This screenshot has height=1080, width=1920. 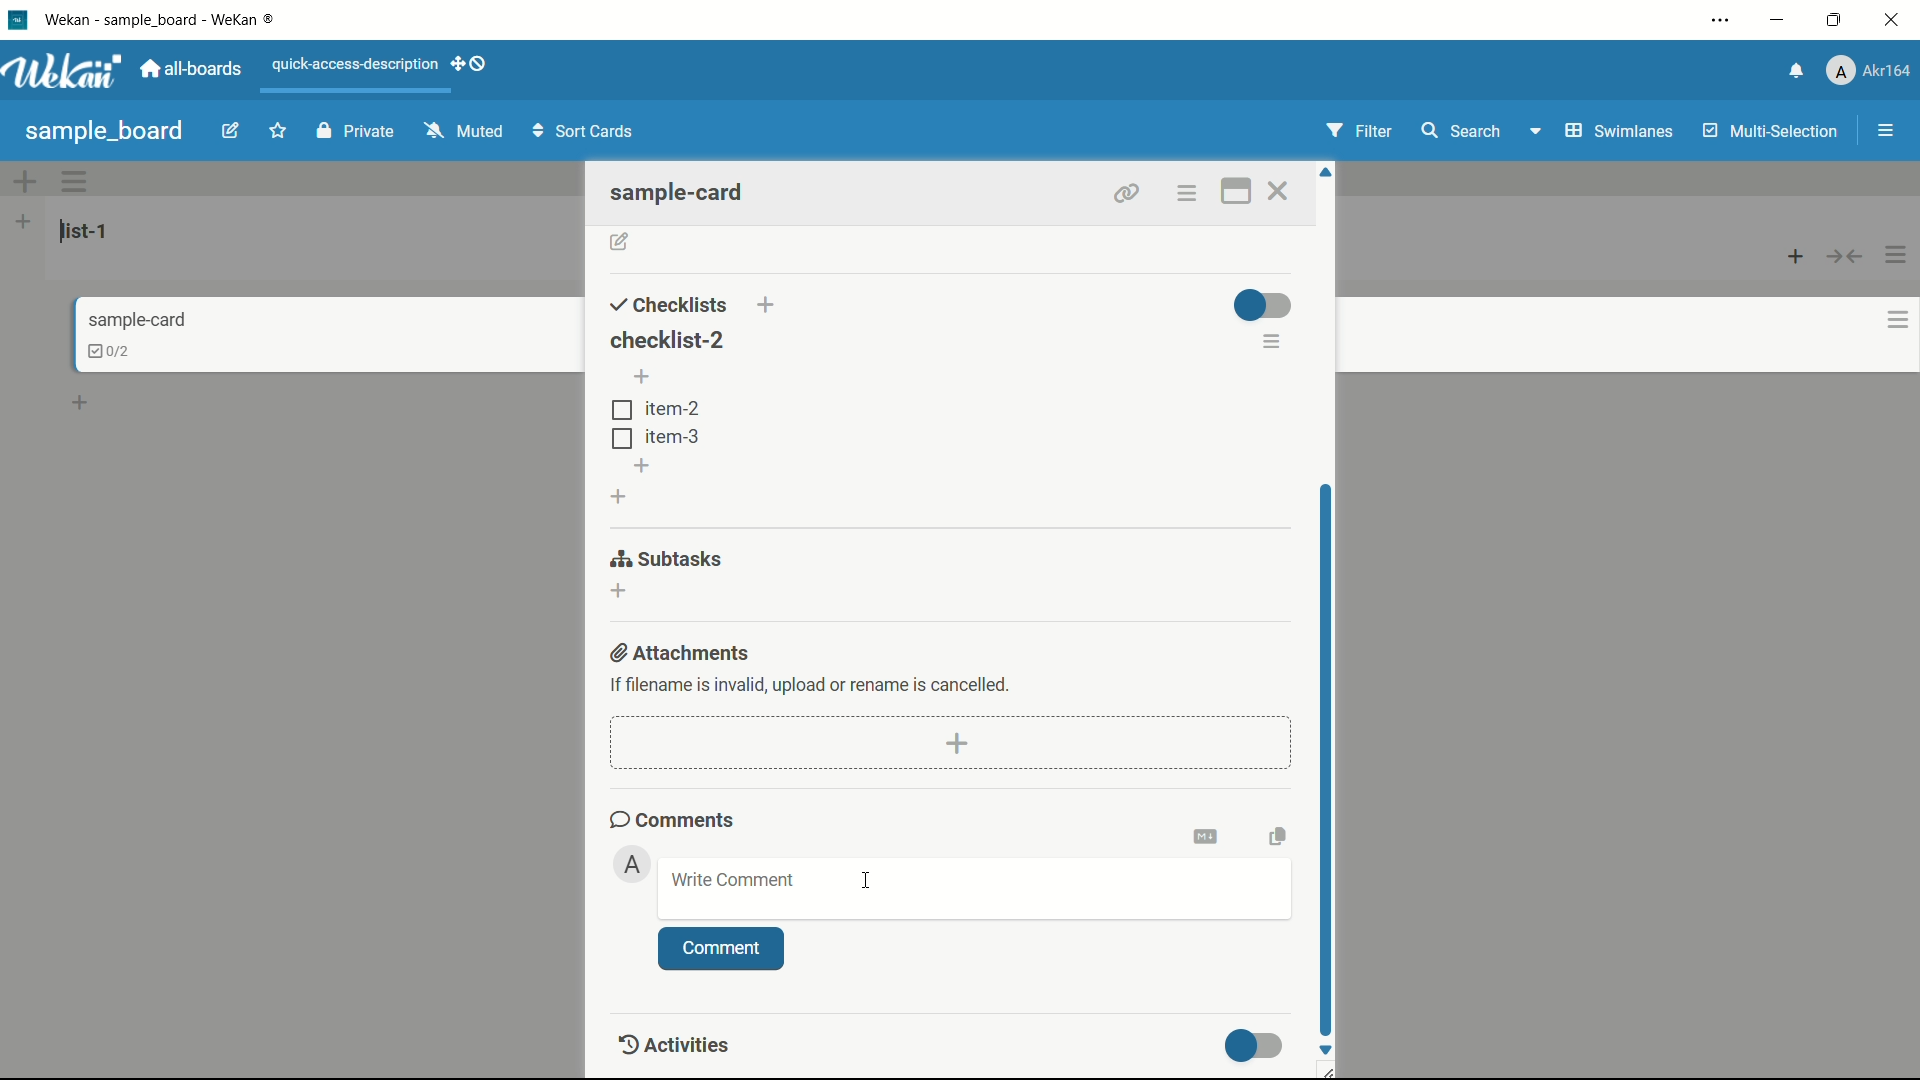 What do you see at coordinates (673, 819) in the screenshot?
I see `comments` at bounding box center [673, 819].